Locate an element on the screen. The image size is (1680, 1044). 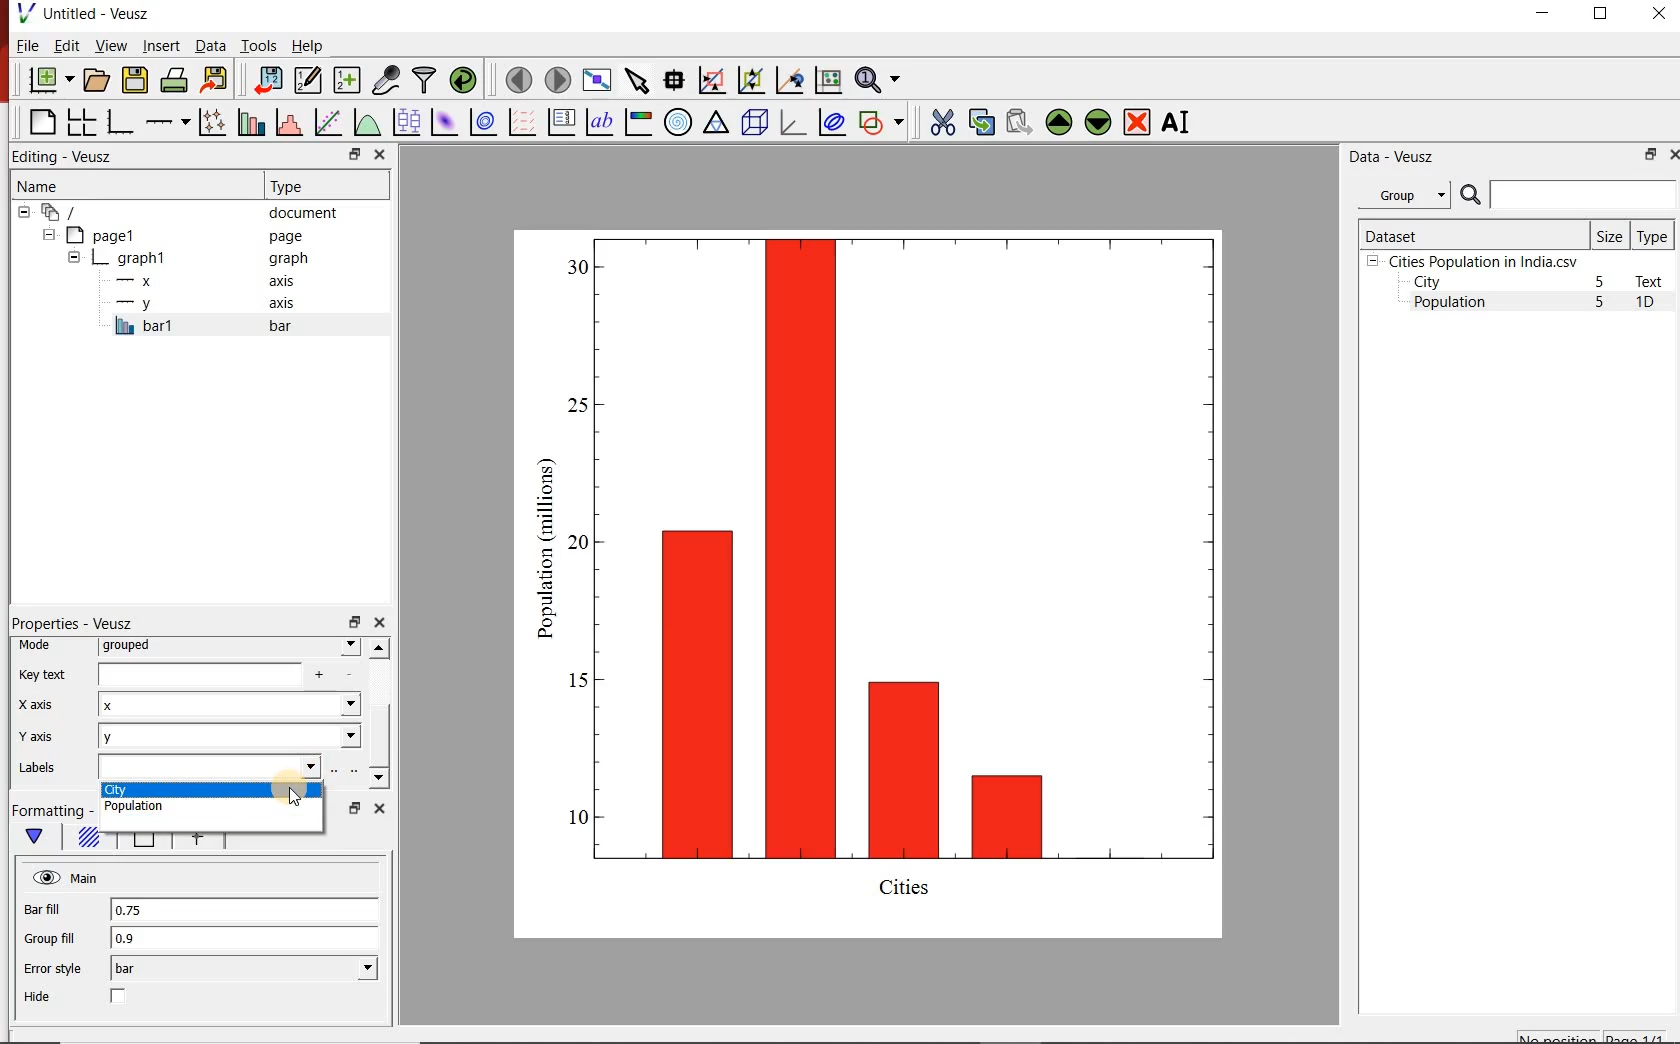
read data points on the graph is located at coordinates (673, 78).